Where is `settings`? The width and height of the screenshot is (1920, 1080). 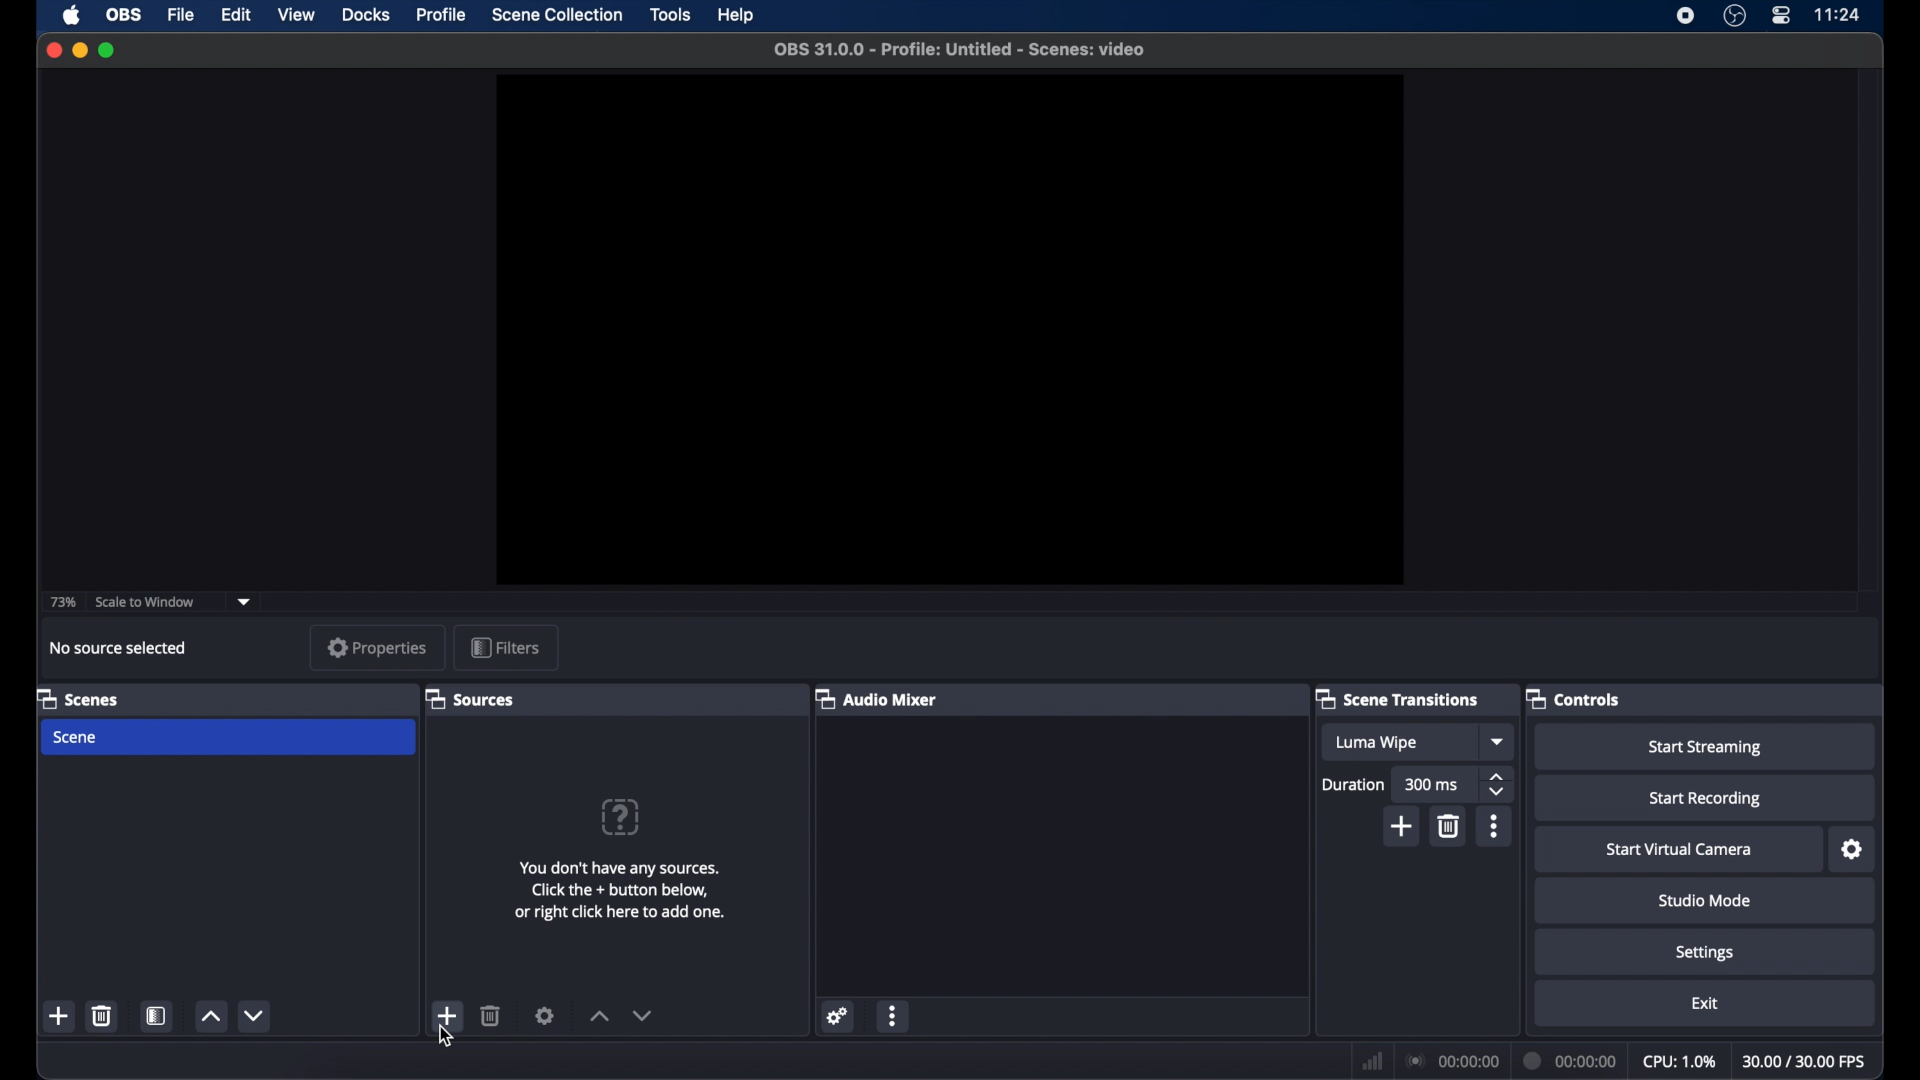
settings is located at coordinates (838, 1016).